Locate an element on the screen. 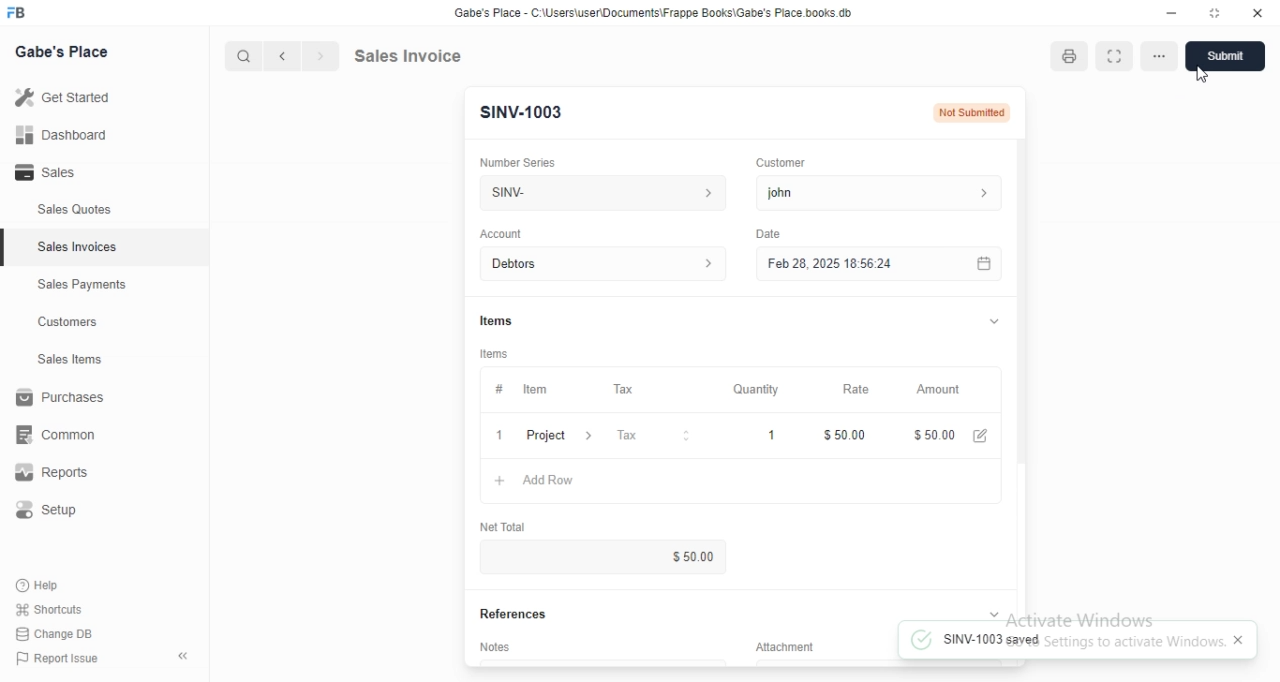 Image resolution: width=1280 pixels, height=682 pixels. References is located at coordinates (521, 614).